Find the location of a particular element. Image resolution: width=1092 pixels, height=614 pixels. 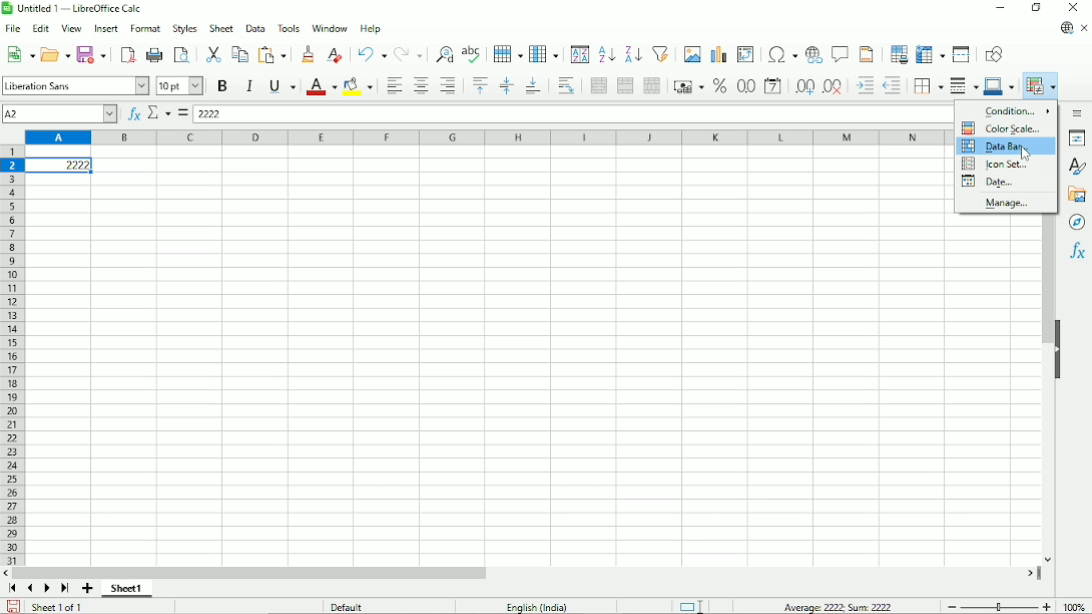

Border color is located at coordinates (1000, 87).